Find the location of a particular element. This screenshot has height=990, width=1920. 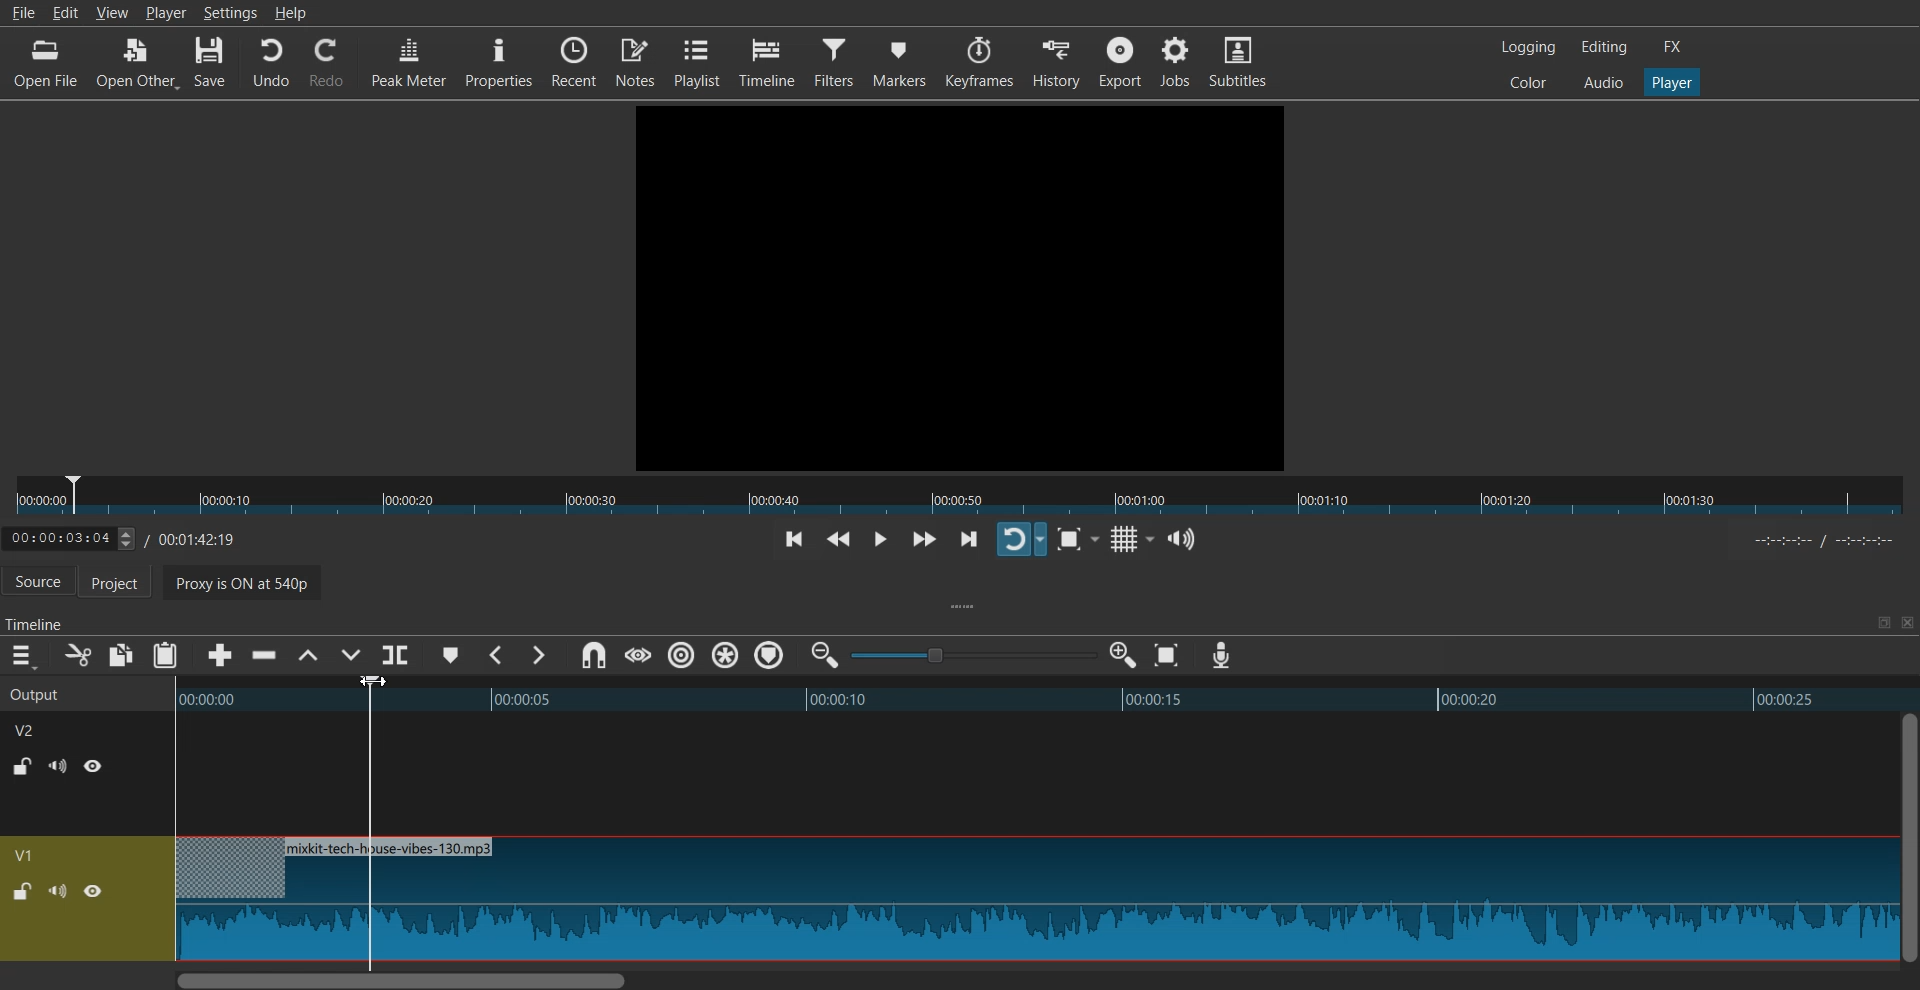

Open Other is located at coordinates (137, 64).